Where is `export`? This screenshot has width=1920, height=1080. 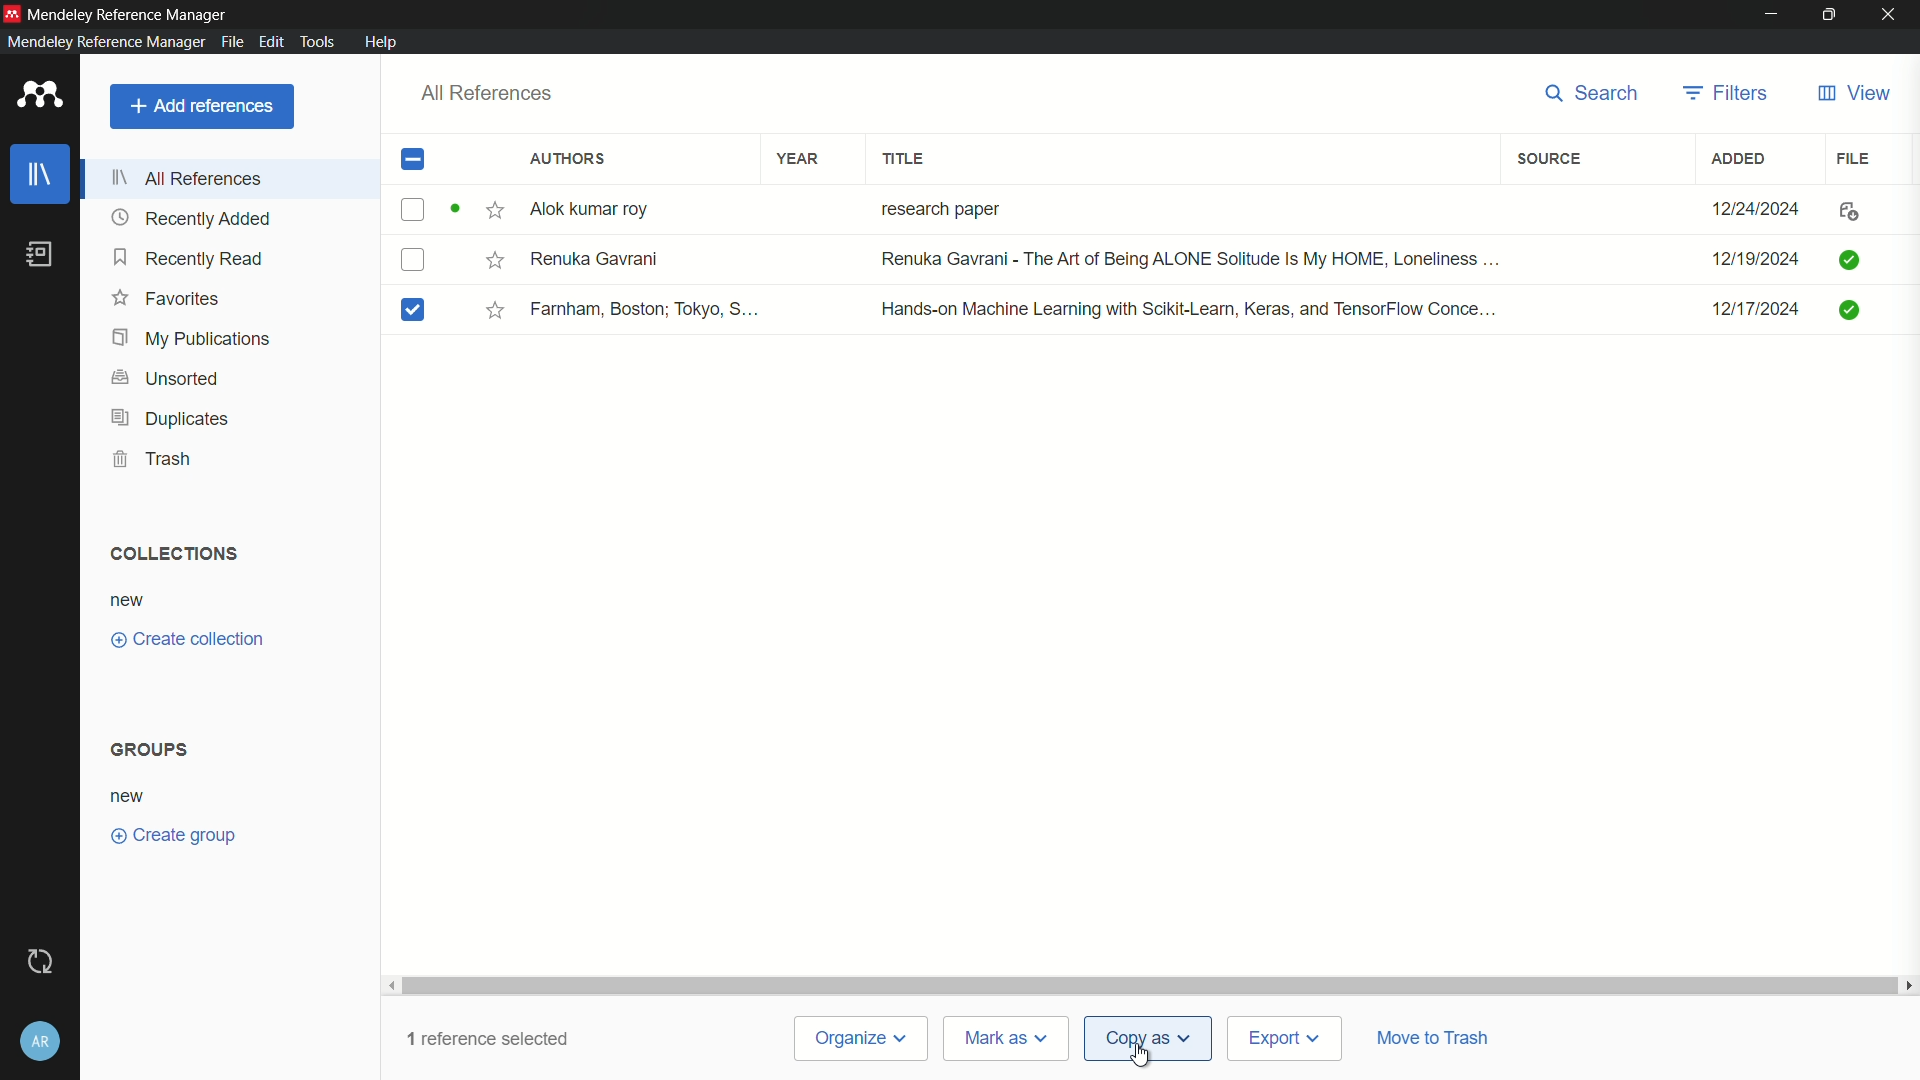 export is located at coordinates (1285, 1038).